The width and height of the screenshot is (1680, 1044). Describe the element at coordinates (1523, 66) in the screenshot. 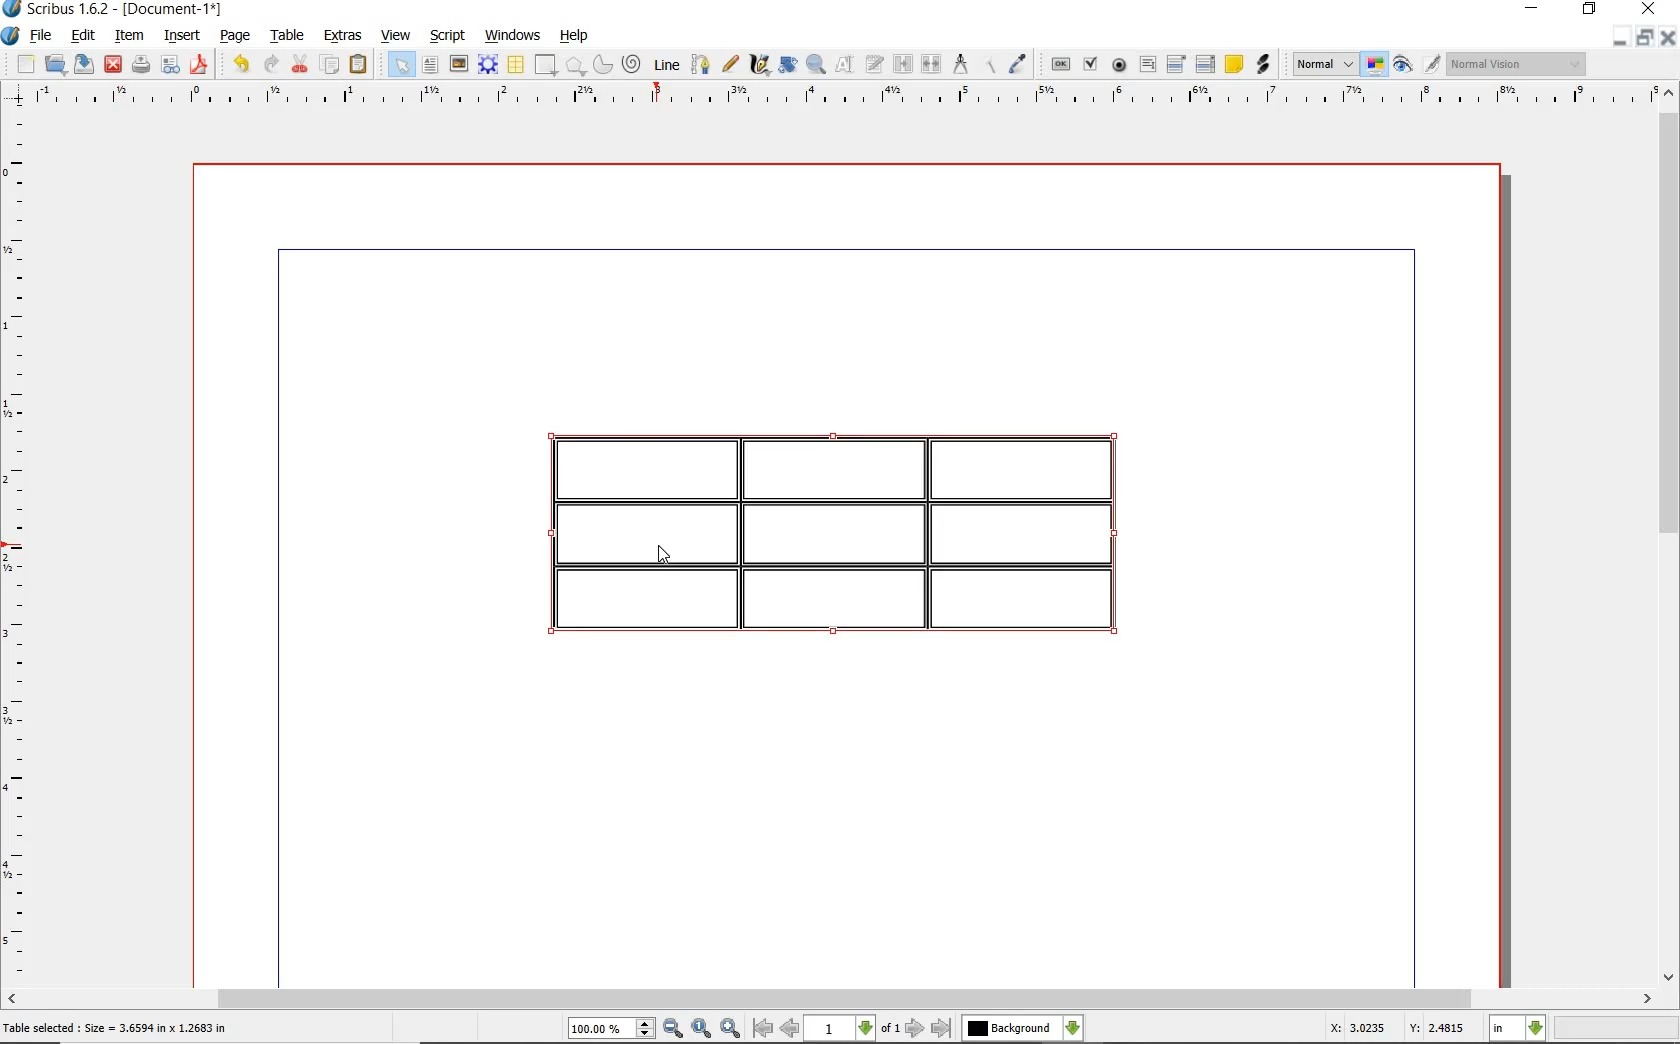

I see `visual appearance of the display` at that location.